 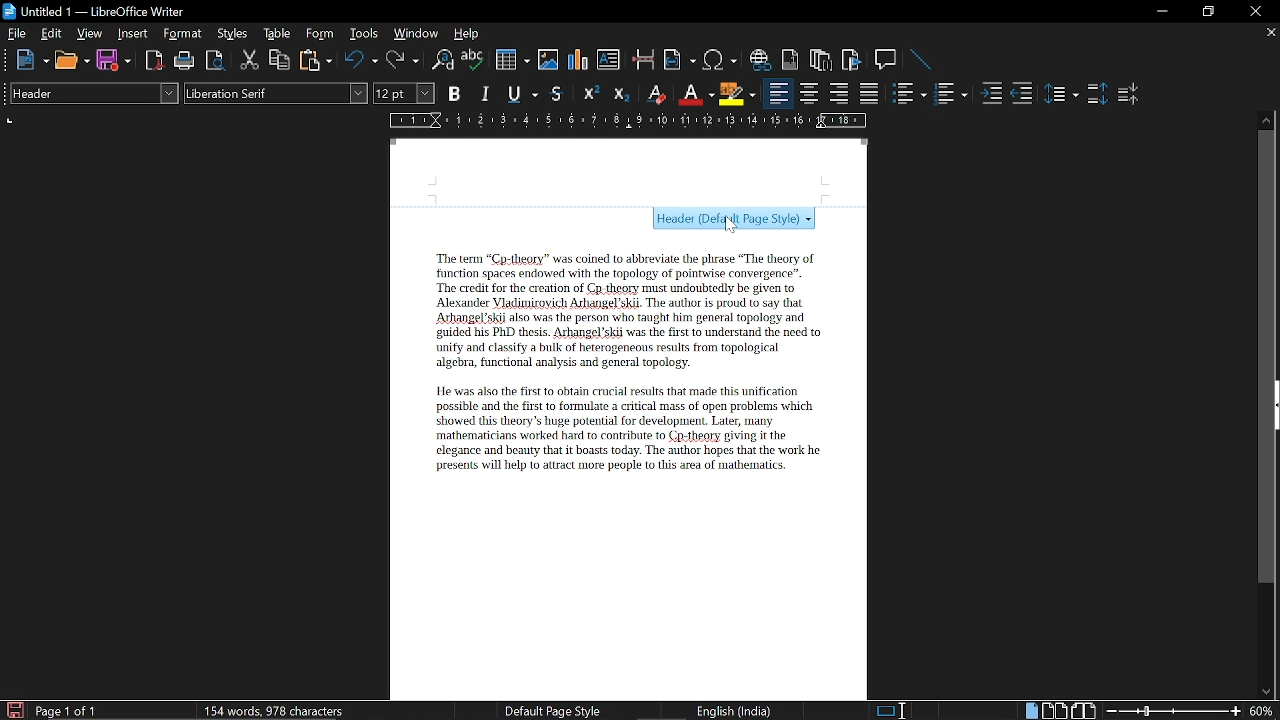 I want to click on Standard seleciton, so click(x=895, y=711).